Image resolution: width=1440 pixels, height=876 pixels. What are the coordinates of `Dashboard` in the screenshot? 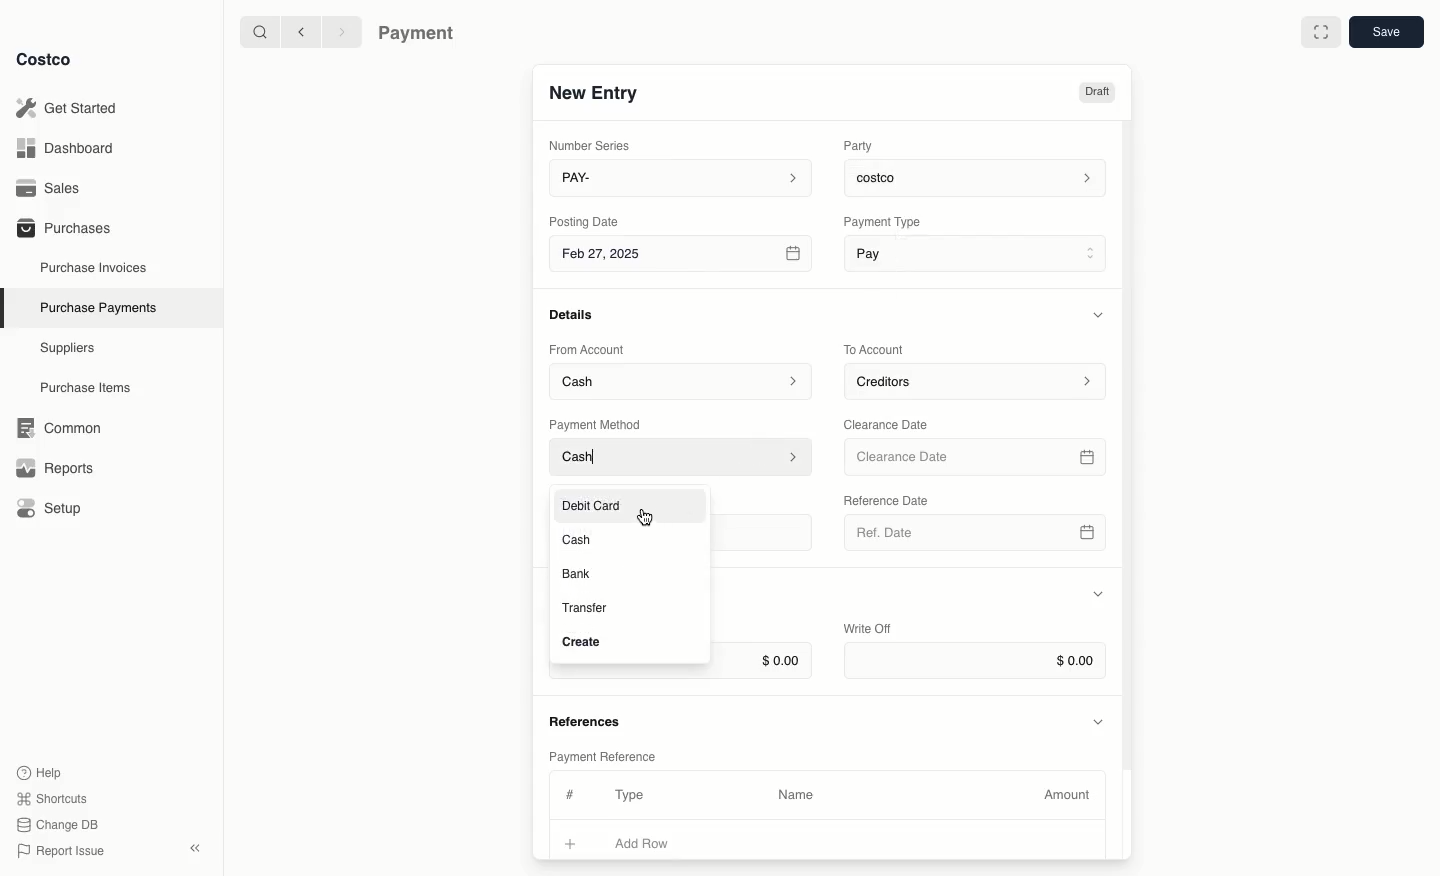 It's located at (71, 147).